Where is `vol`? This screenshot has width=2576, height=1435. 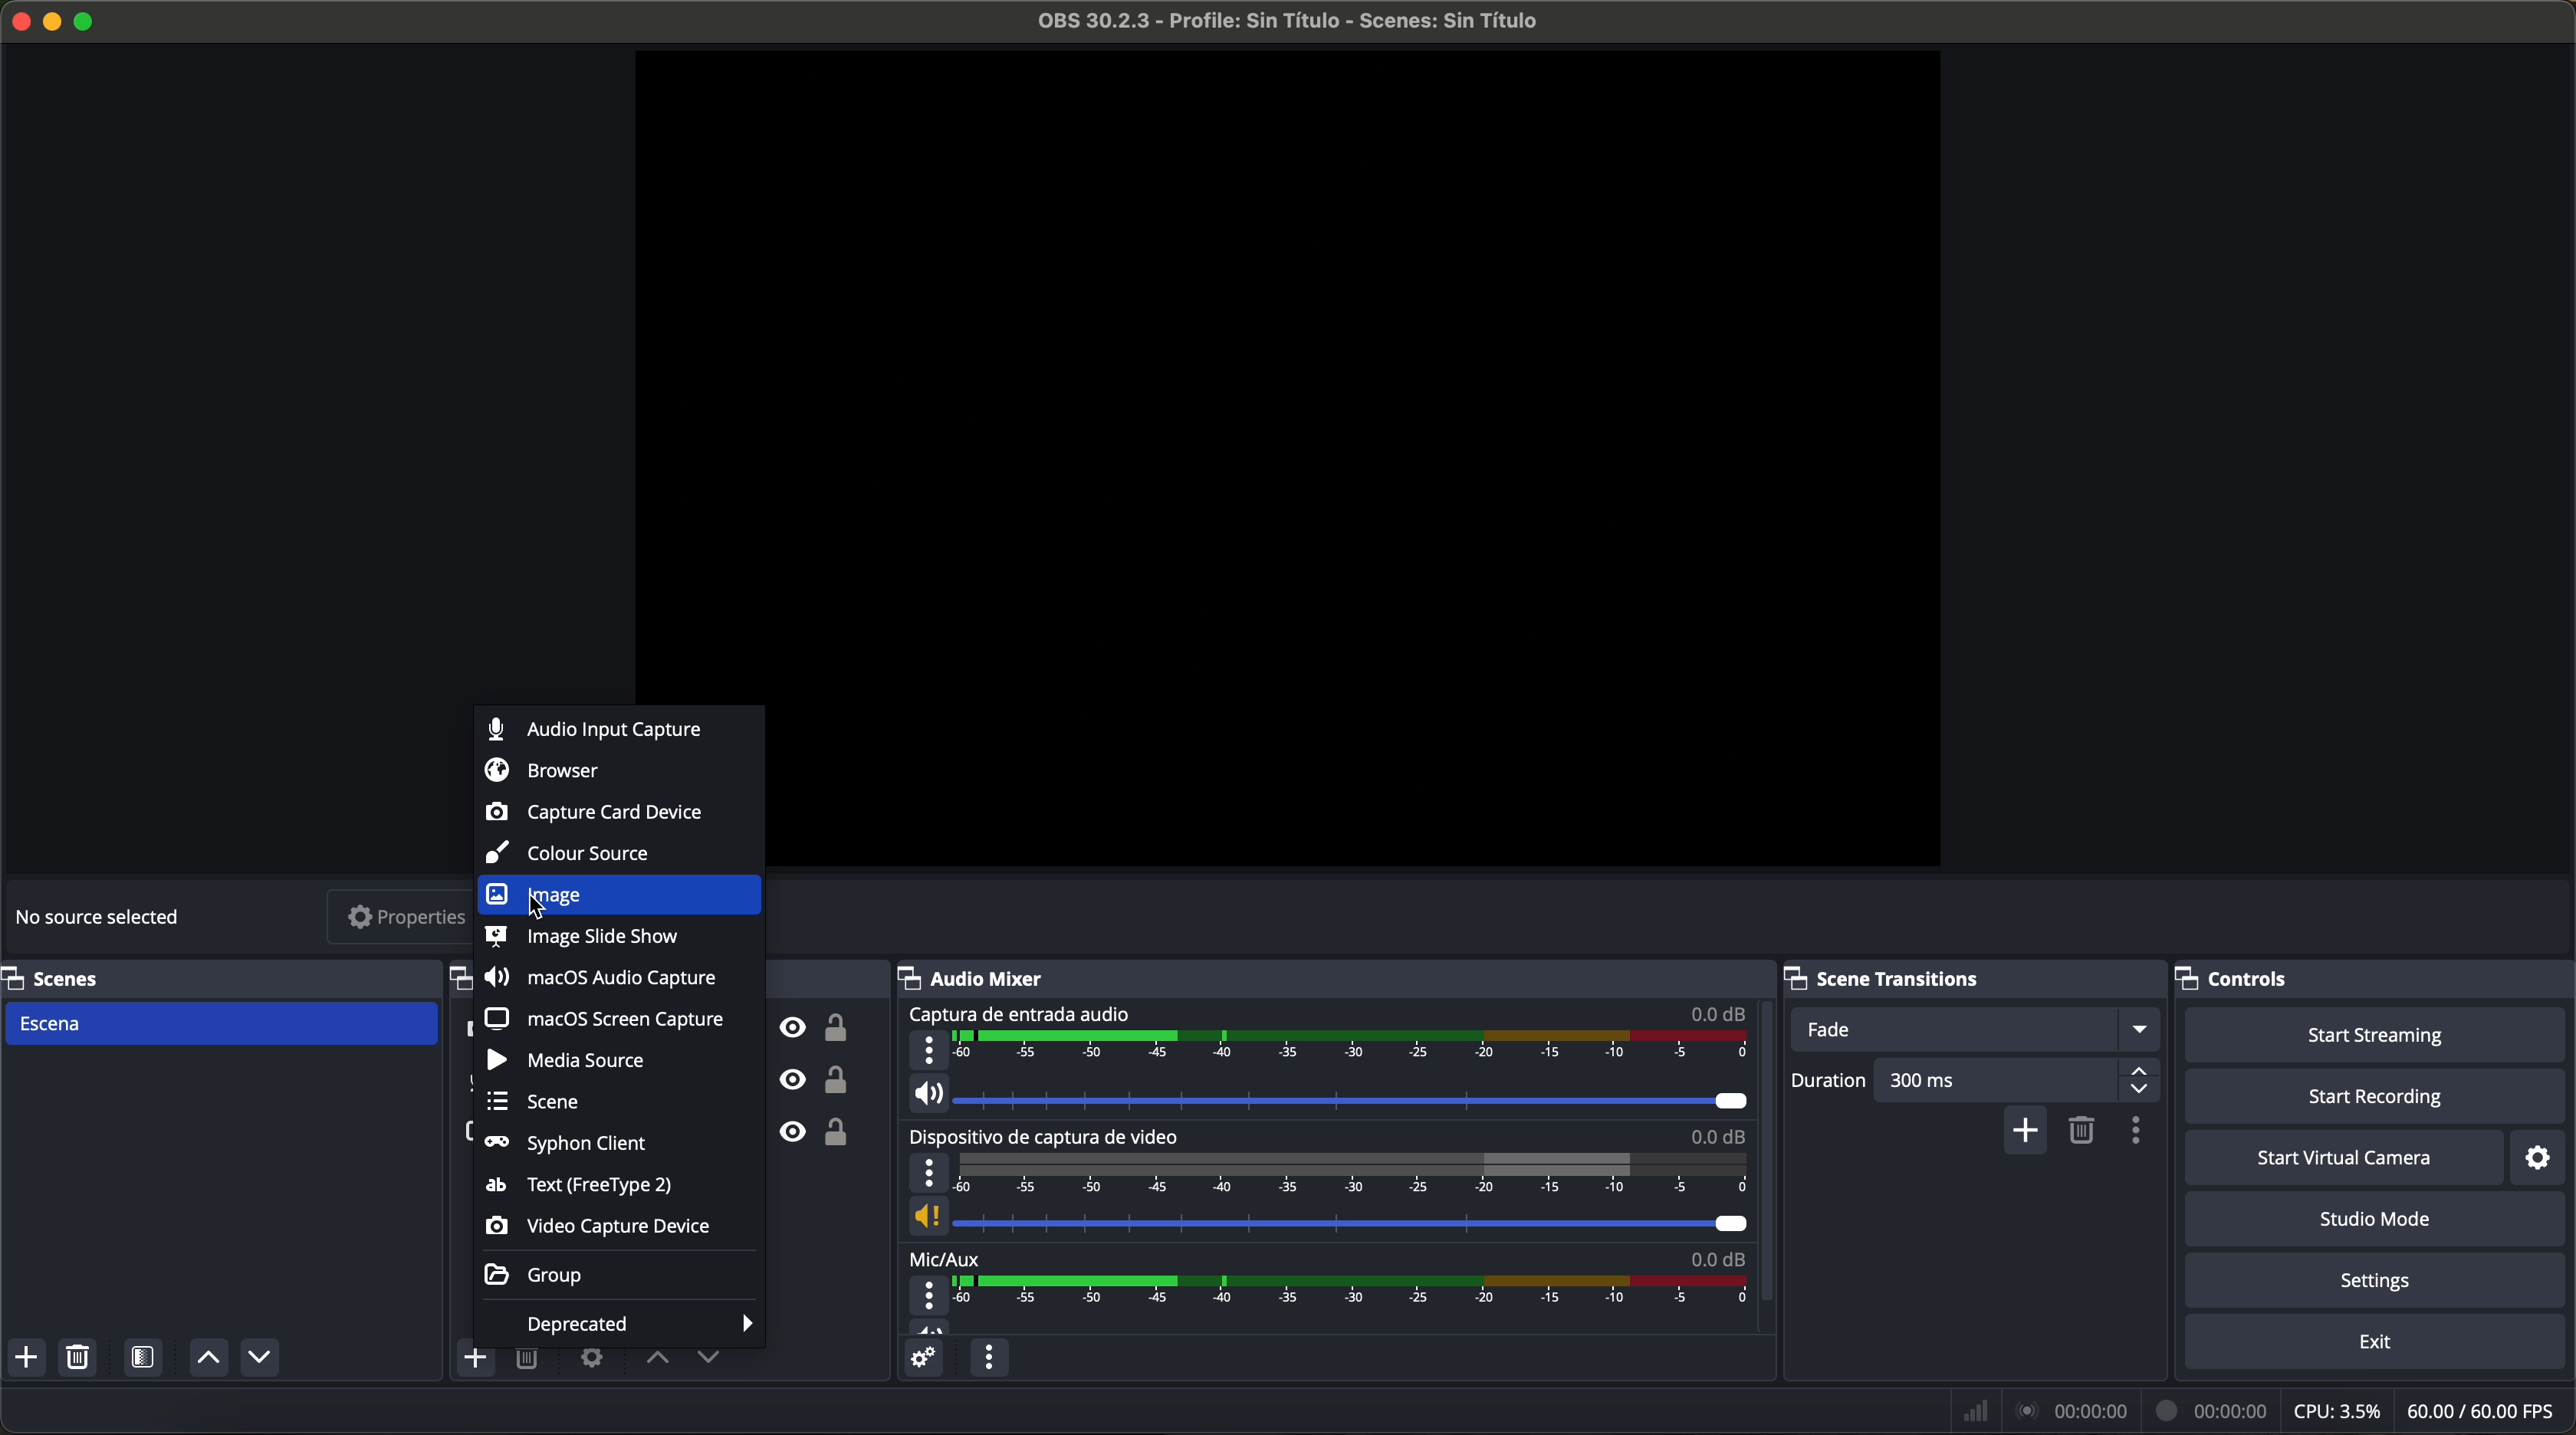
vol is located at coordinates (1326, 1217).